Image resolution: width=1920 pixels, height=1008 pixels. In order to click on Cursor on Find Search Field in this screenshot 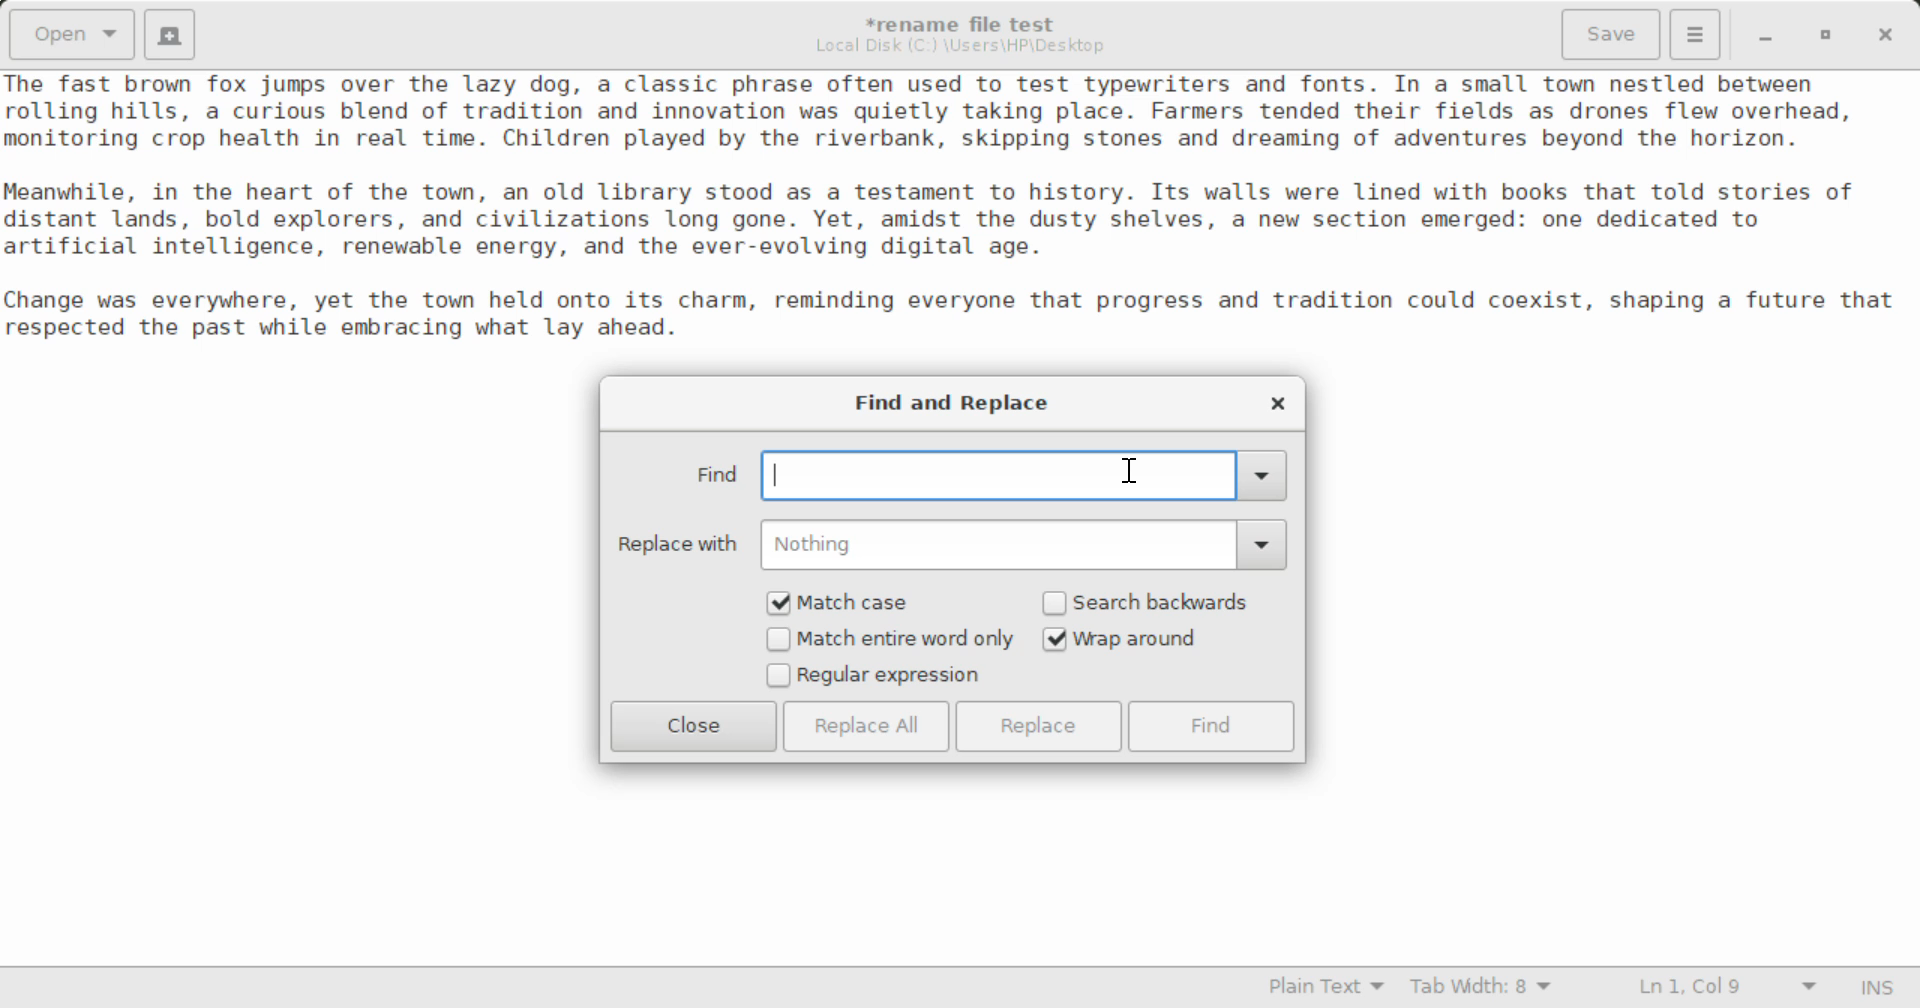, I will do `click(1133, 473)`.